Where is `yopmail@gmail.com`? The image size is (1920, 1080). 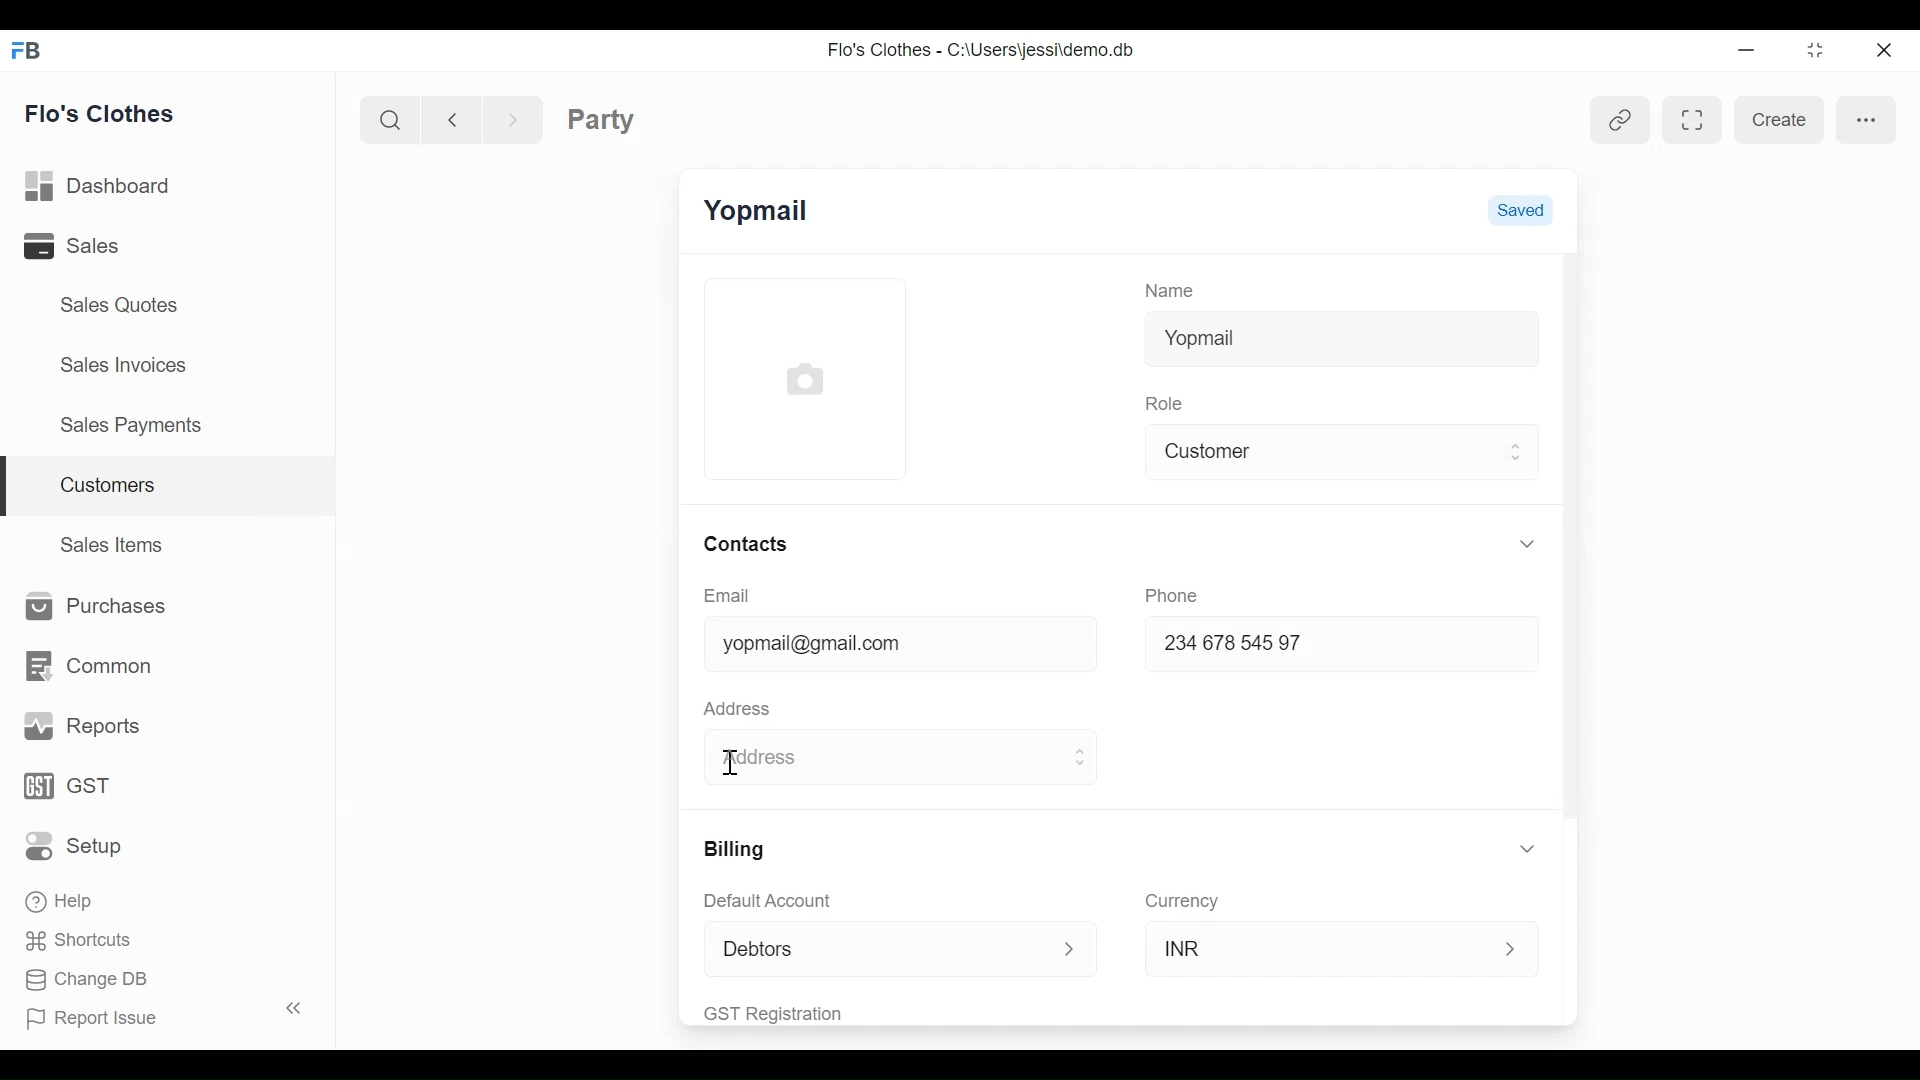
yopmail@gmail.com is located at coordinates (870, 644).